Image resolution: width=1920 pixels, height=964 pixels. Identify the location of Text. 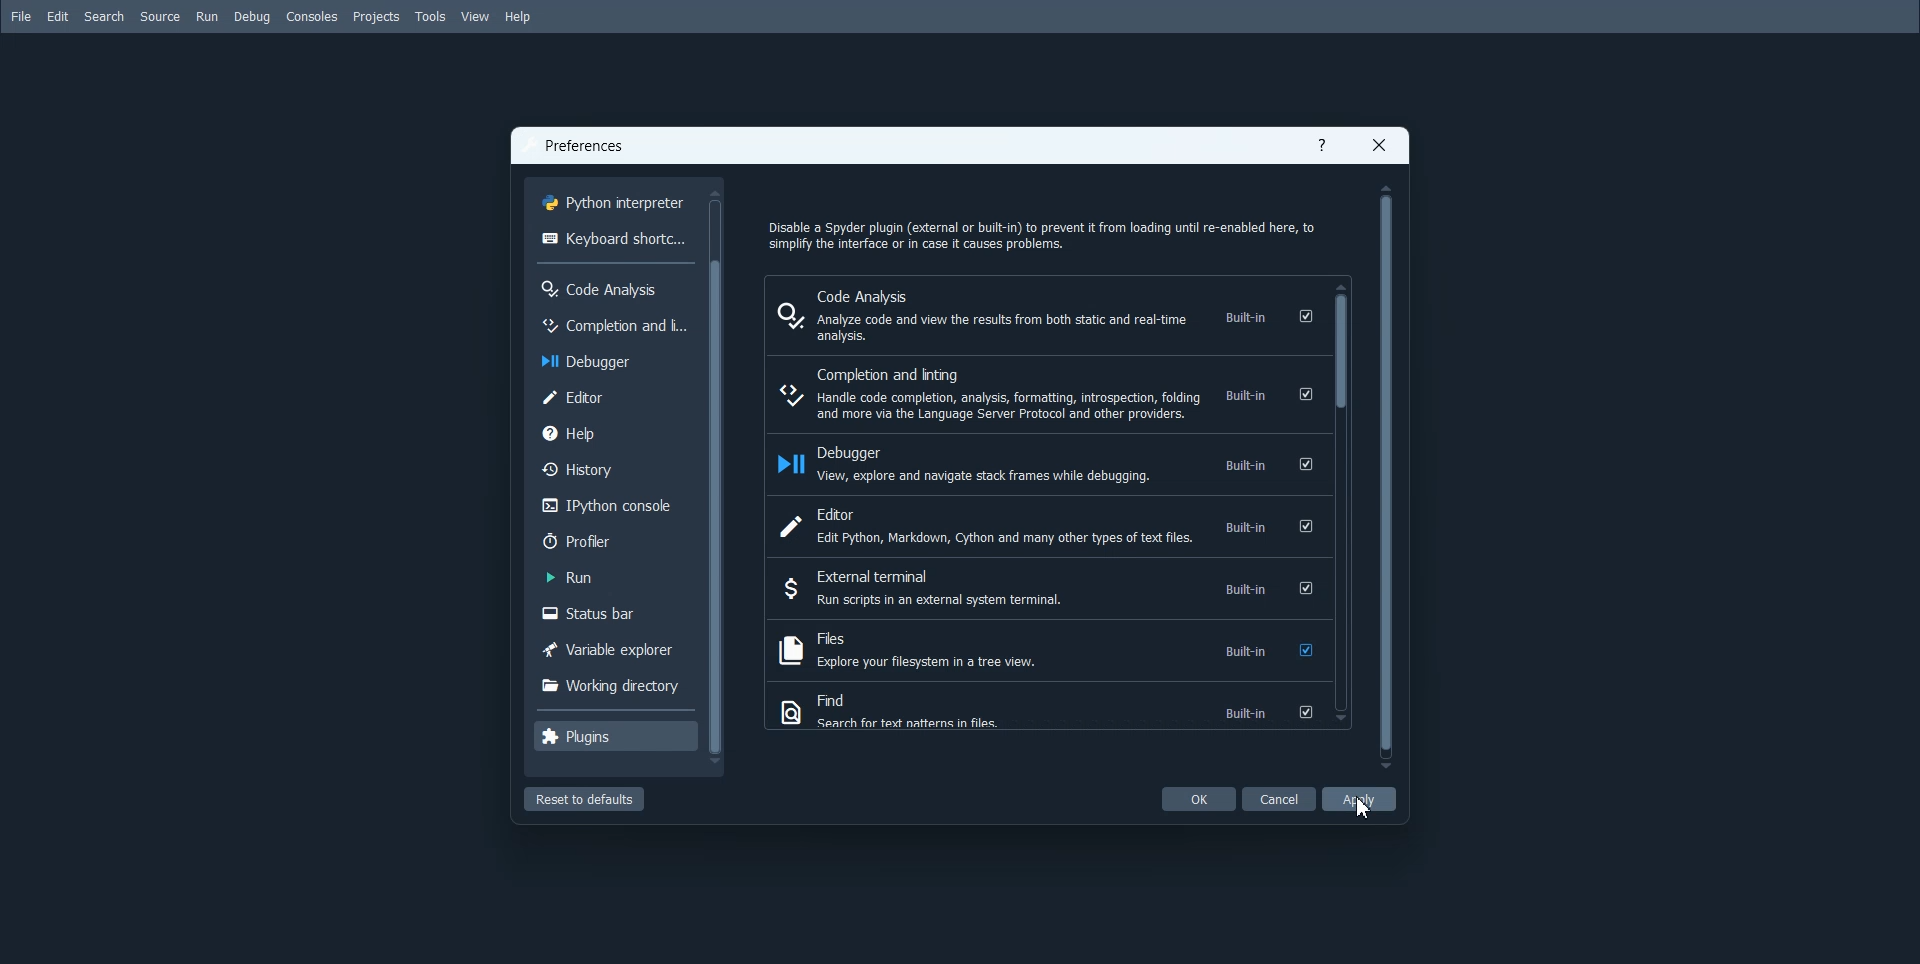
(1041, 231).